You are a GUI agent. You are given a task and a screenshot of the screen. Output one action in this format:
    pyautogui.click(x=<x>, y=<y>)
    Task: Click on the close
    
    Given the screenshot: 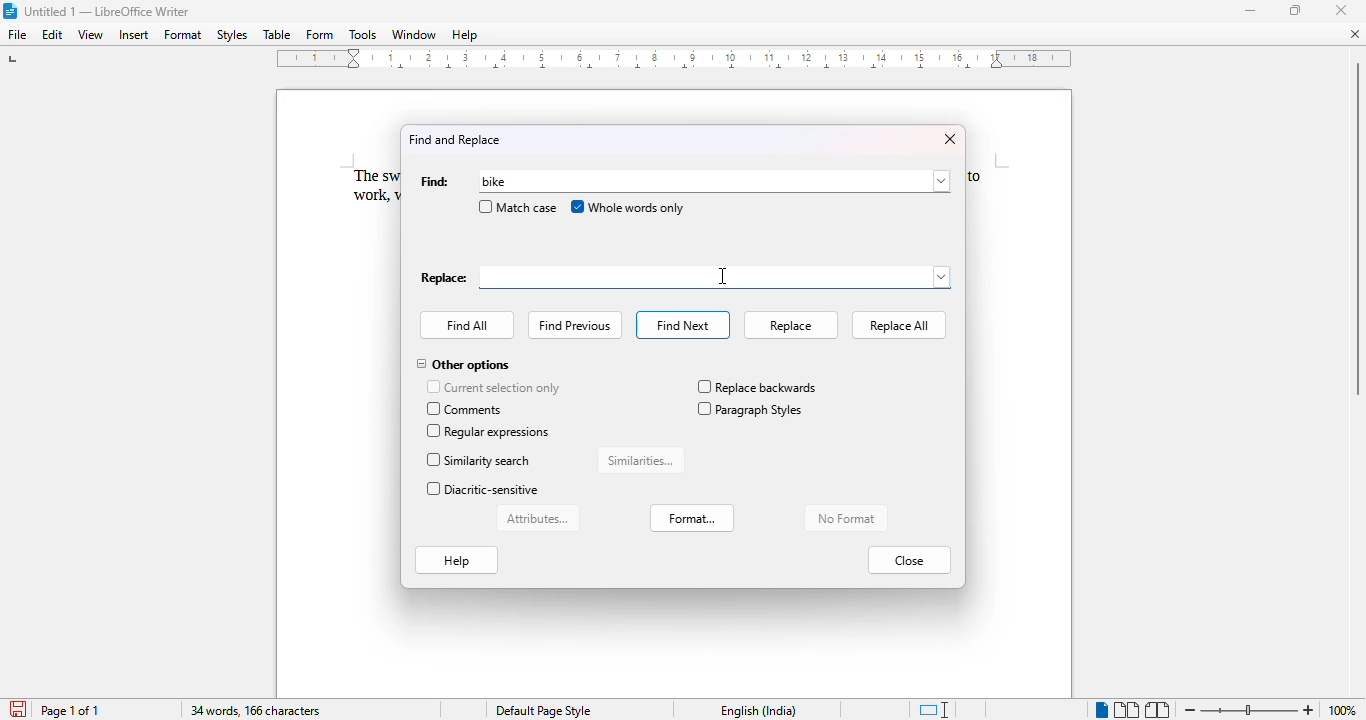 What is the action you would take?
    pyautogui.click(x=908, y=560)
    